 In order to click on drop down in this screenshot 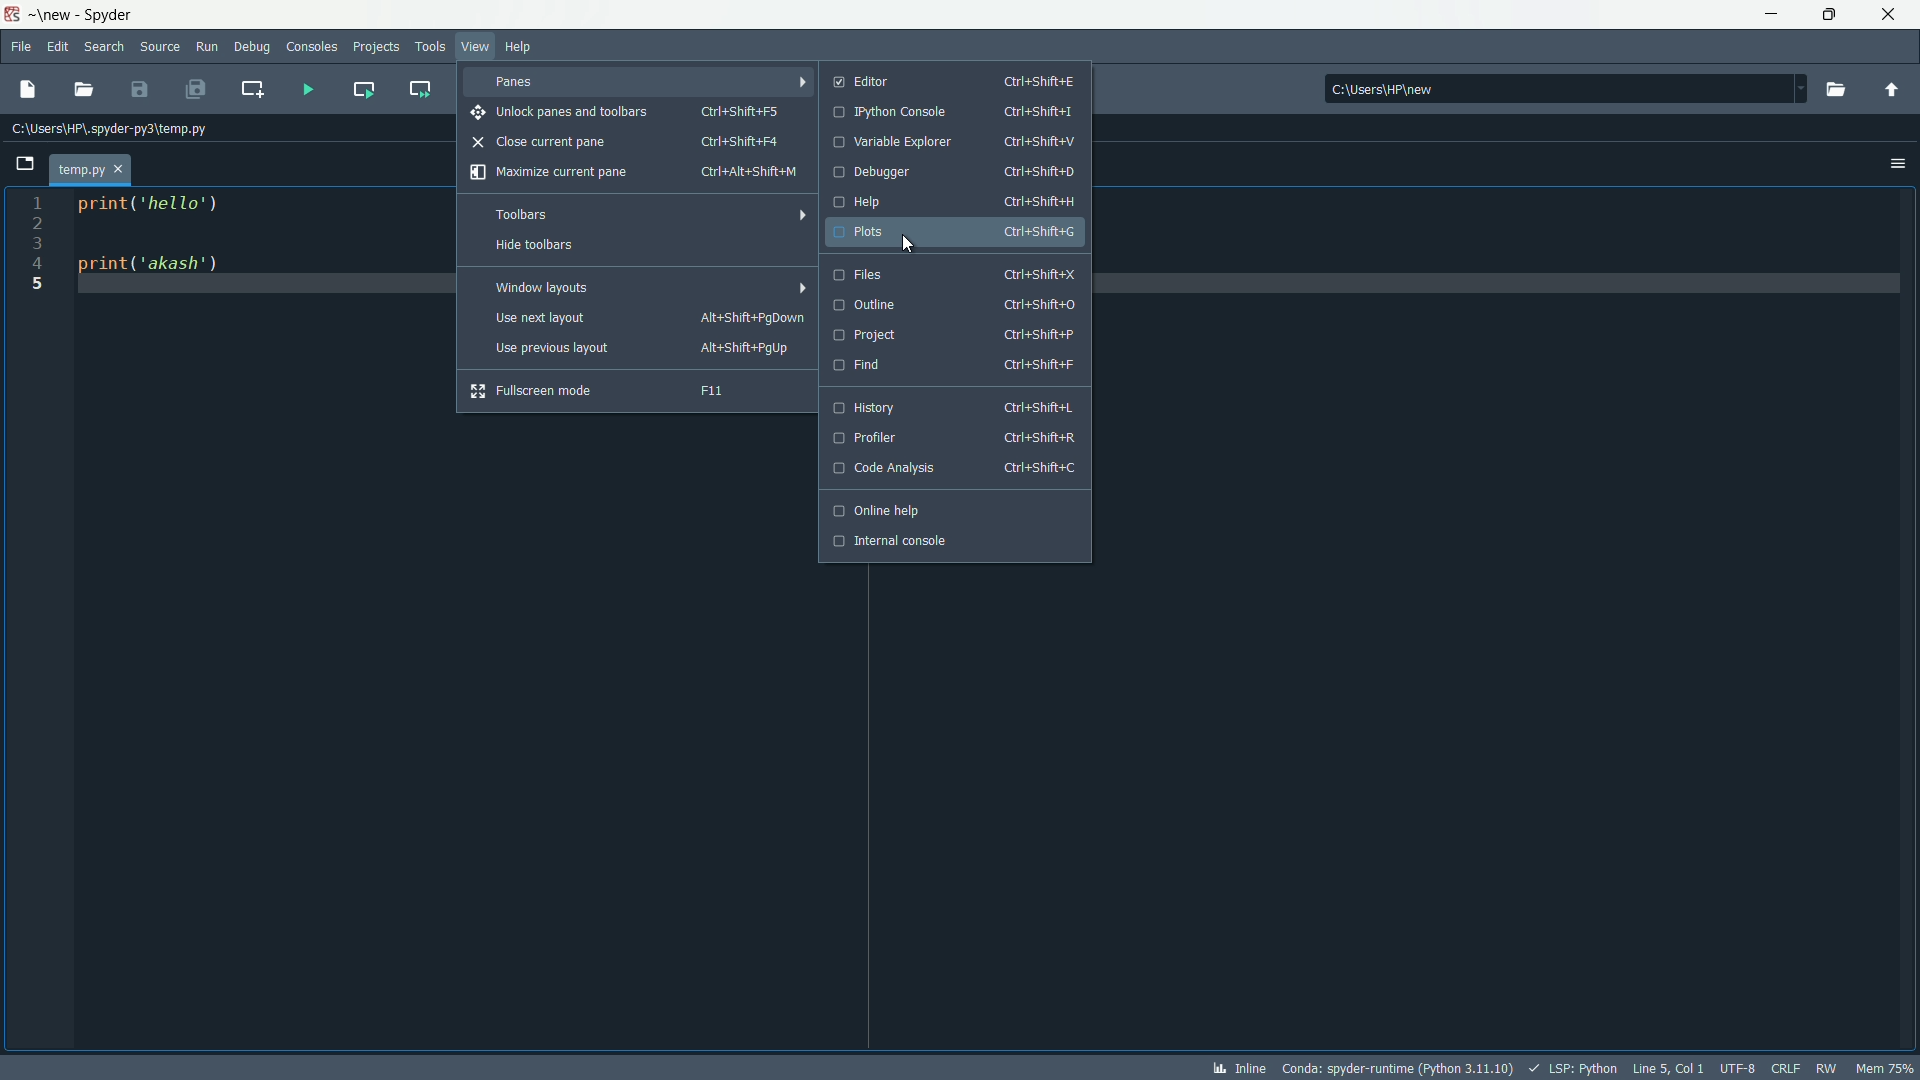, I will do `click(1798, 87)`.